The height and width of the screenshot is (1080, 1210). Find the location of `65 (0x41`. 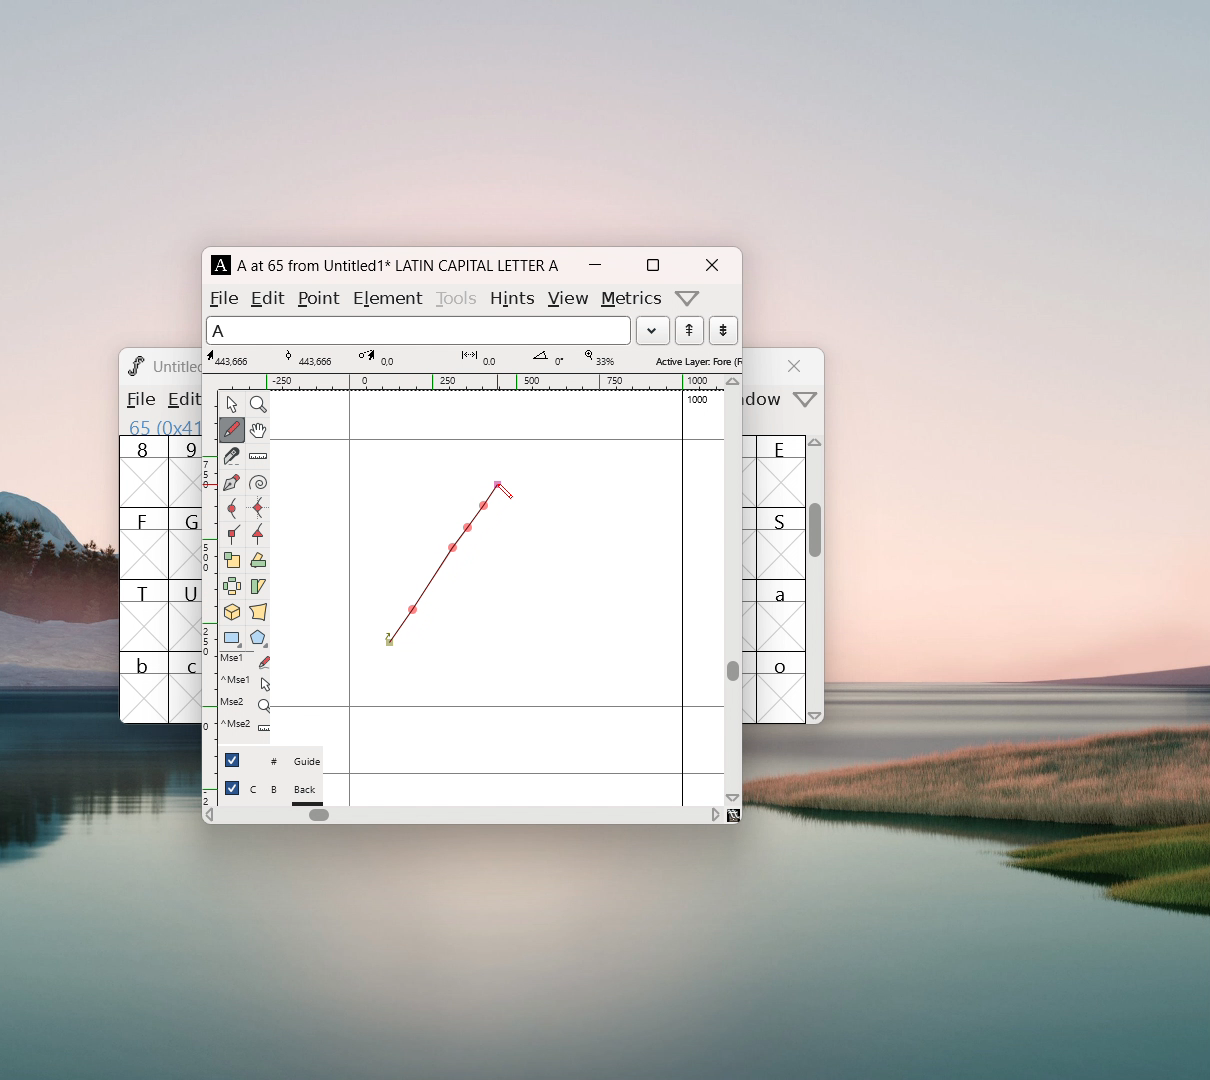

65 (0x41 is located at coordinates (160, 426).